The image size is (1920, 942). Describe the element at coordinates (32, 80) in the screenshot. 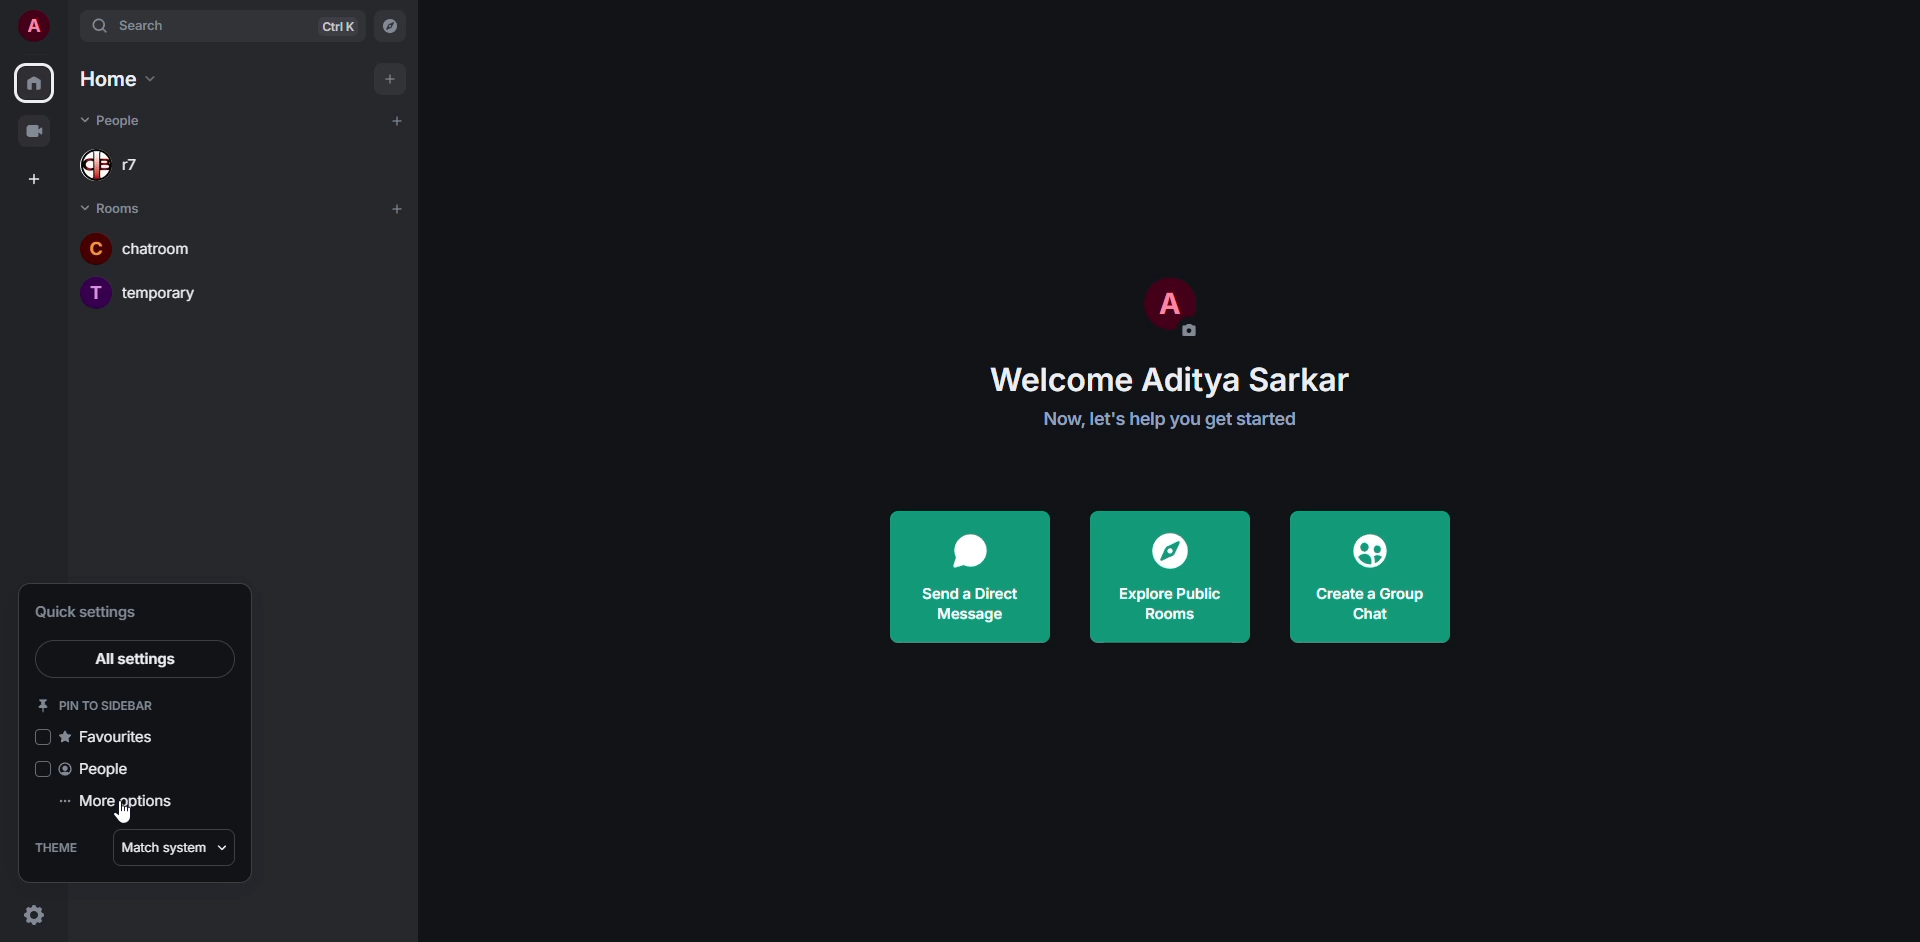

I see `home` at that location.